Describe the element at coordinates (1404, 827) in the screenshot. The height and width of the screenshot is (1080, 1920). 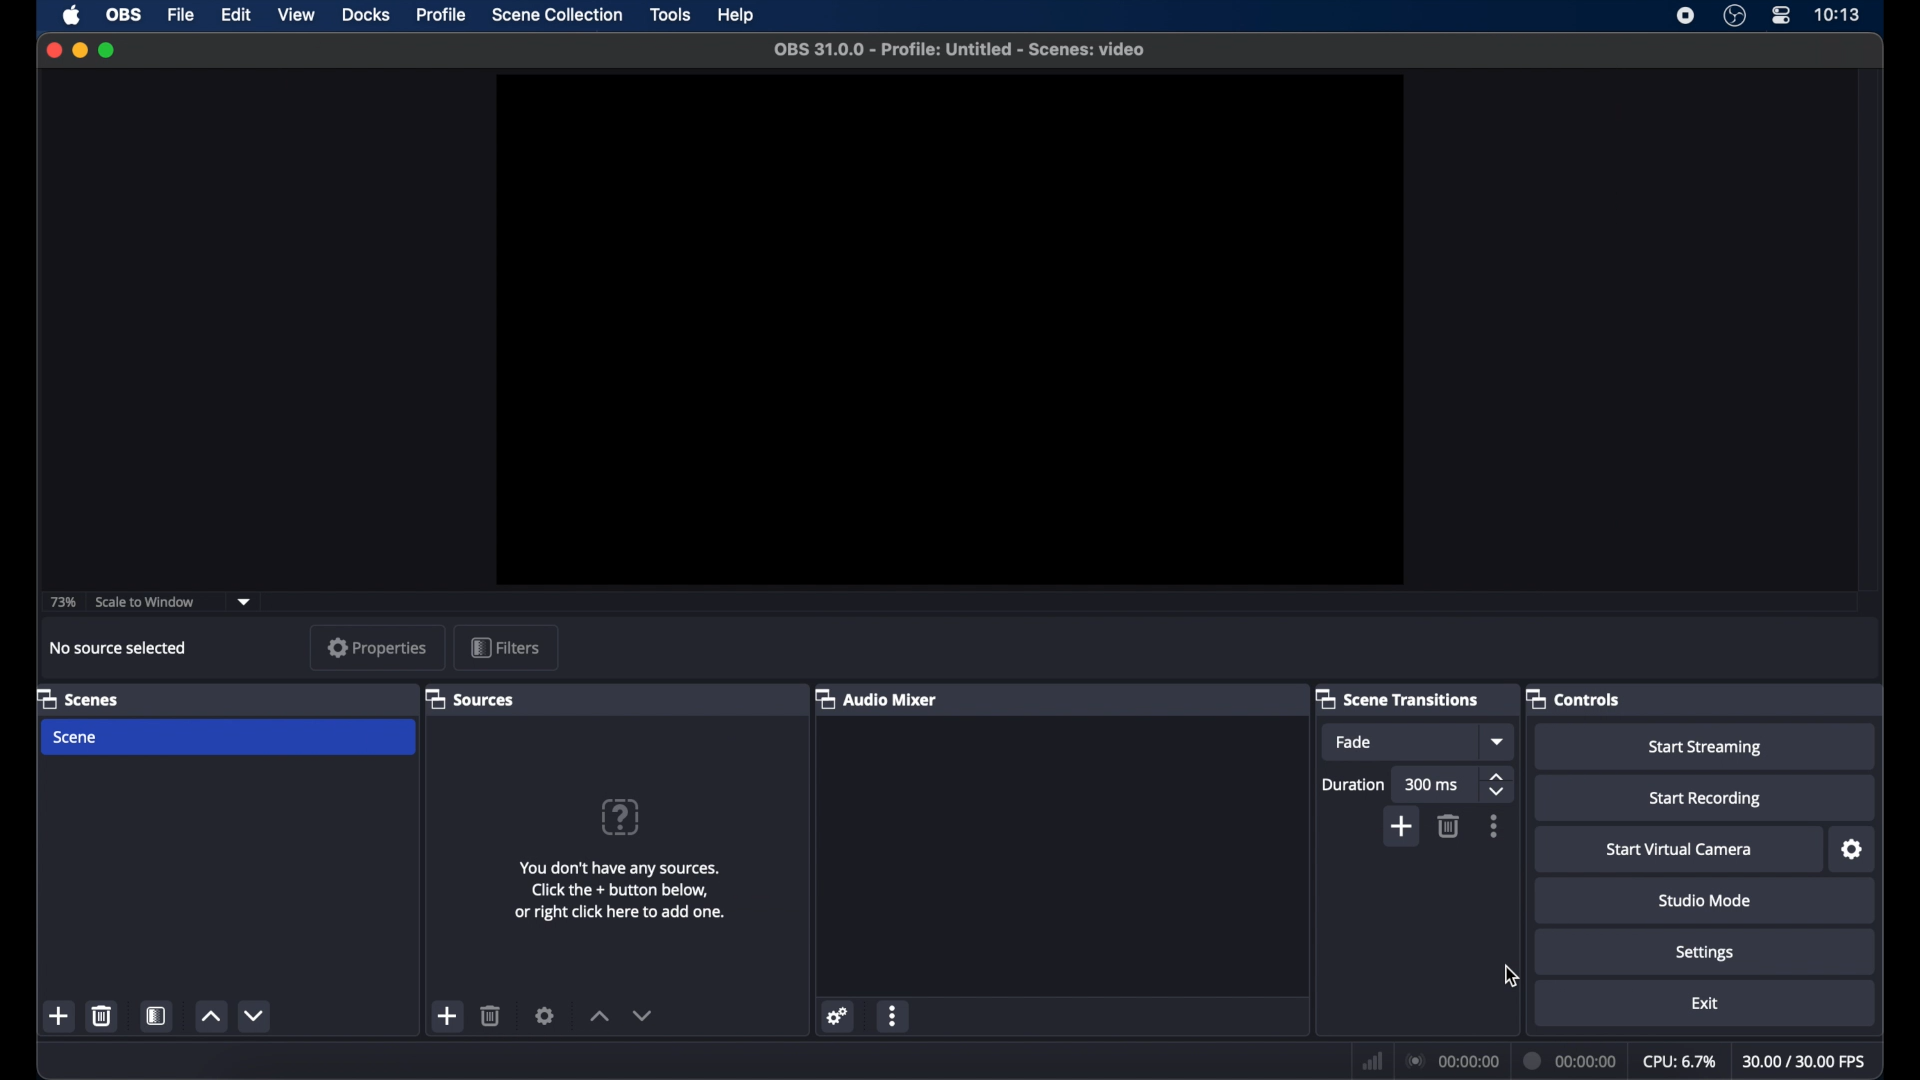
I see `add` at that location.